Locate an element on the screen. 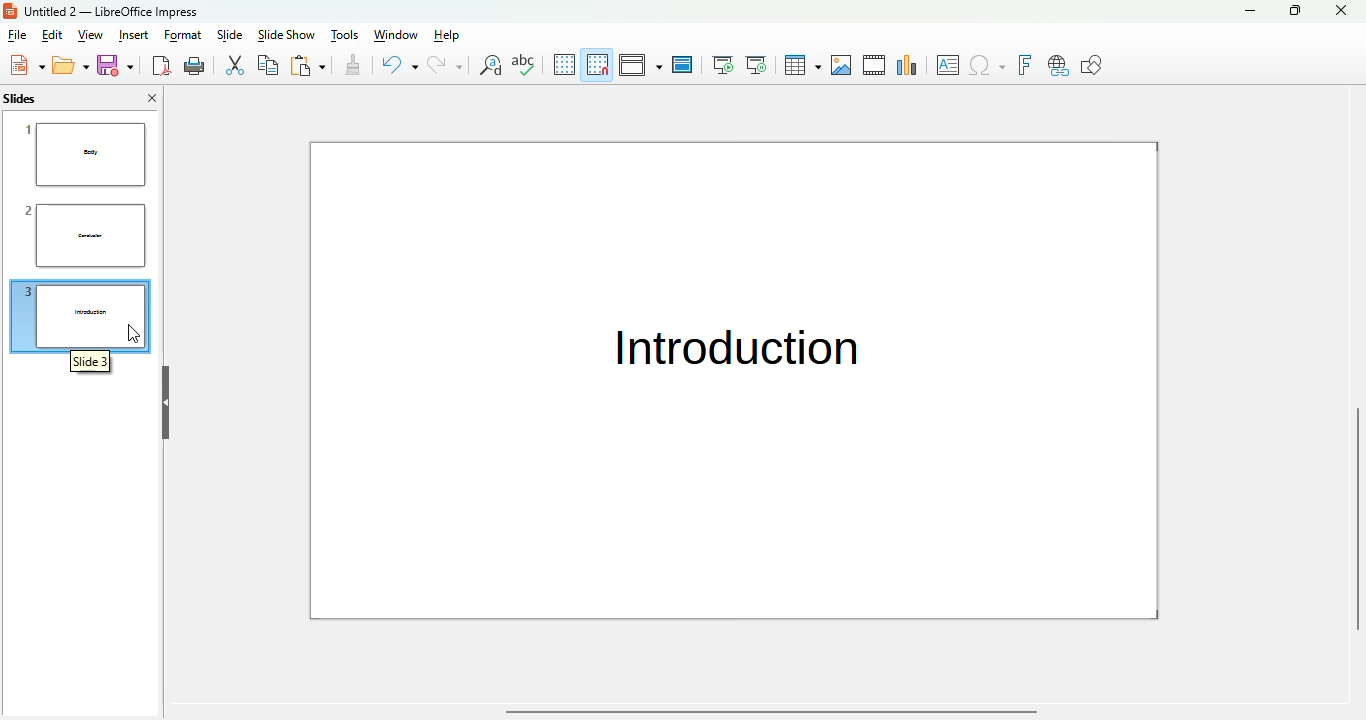 This screenshot has height=720, width=1366. clone formatting is located at coordinates (353, 64).